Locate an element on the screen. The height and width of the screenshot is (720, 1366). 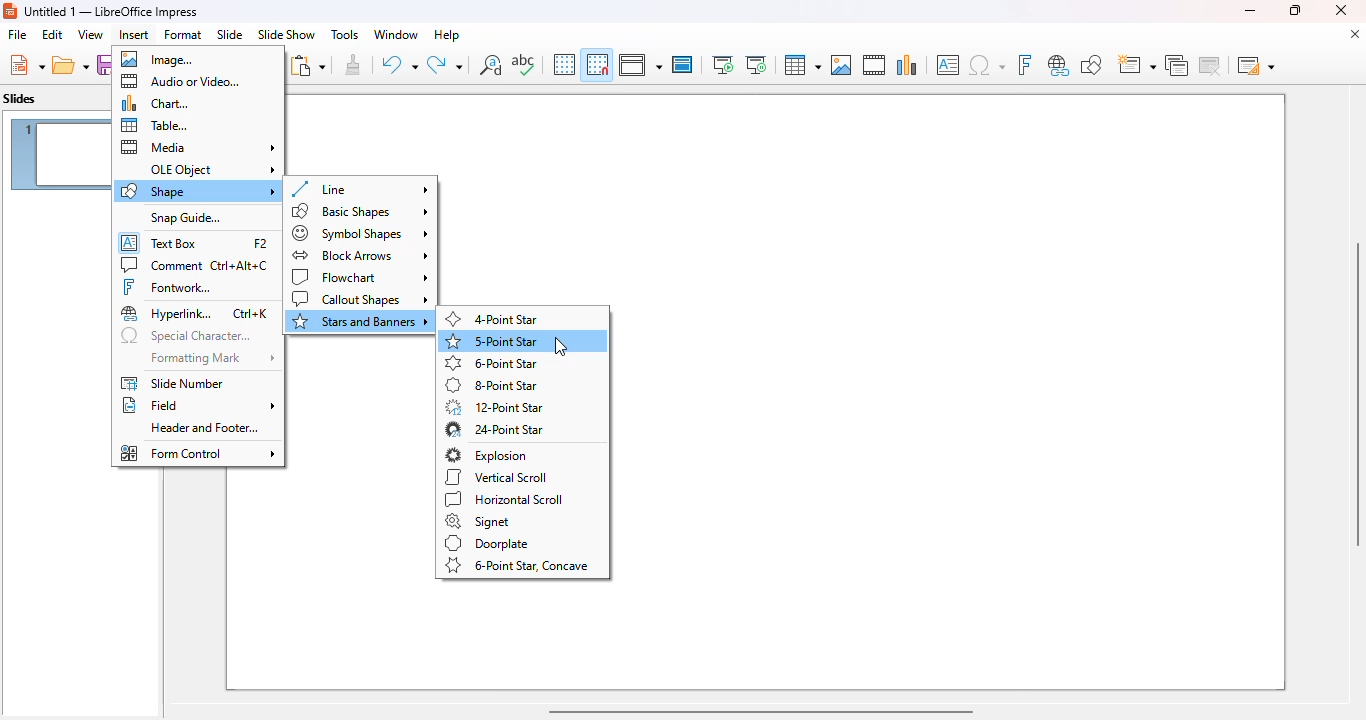
spelling is located at coordinates (523, 64).